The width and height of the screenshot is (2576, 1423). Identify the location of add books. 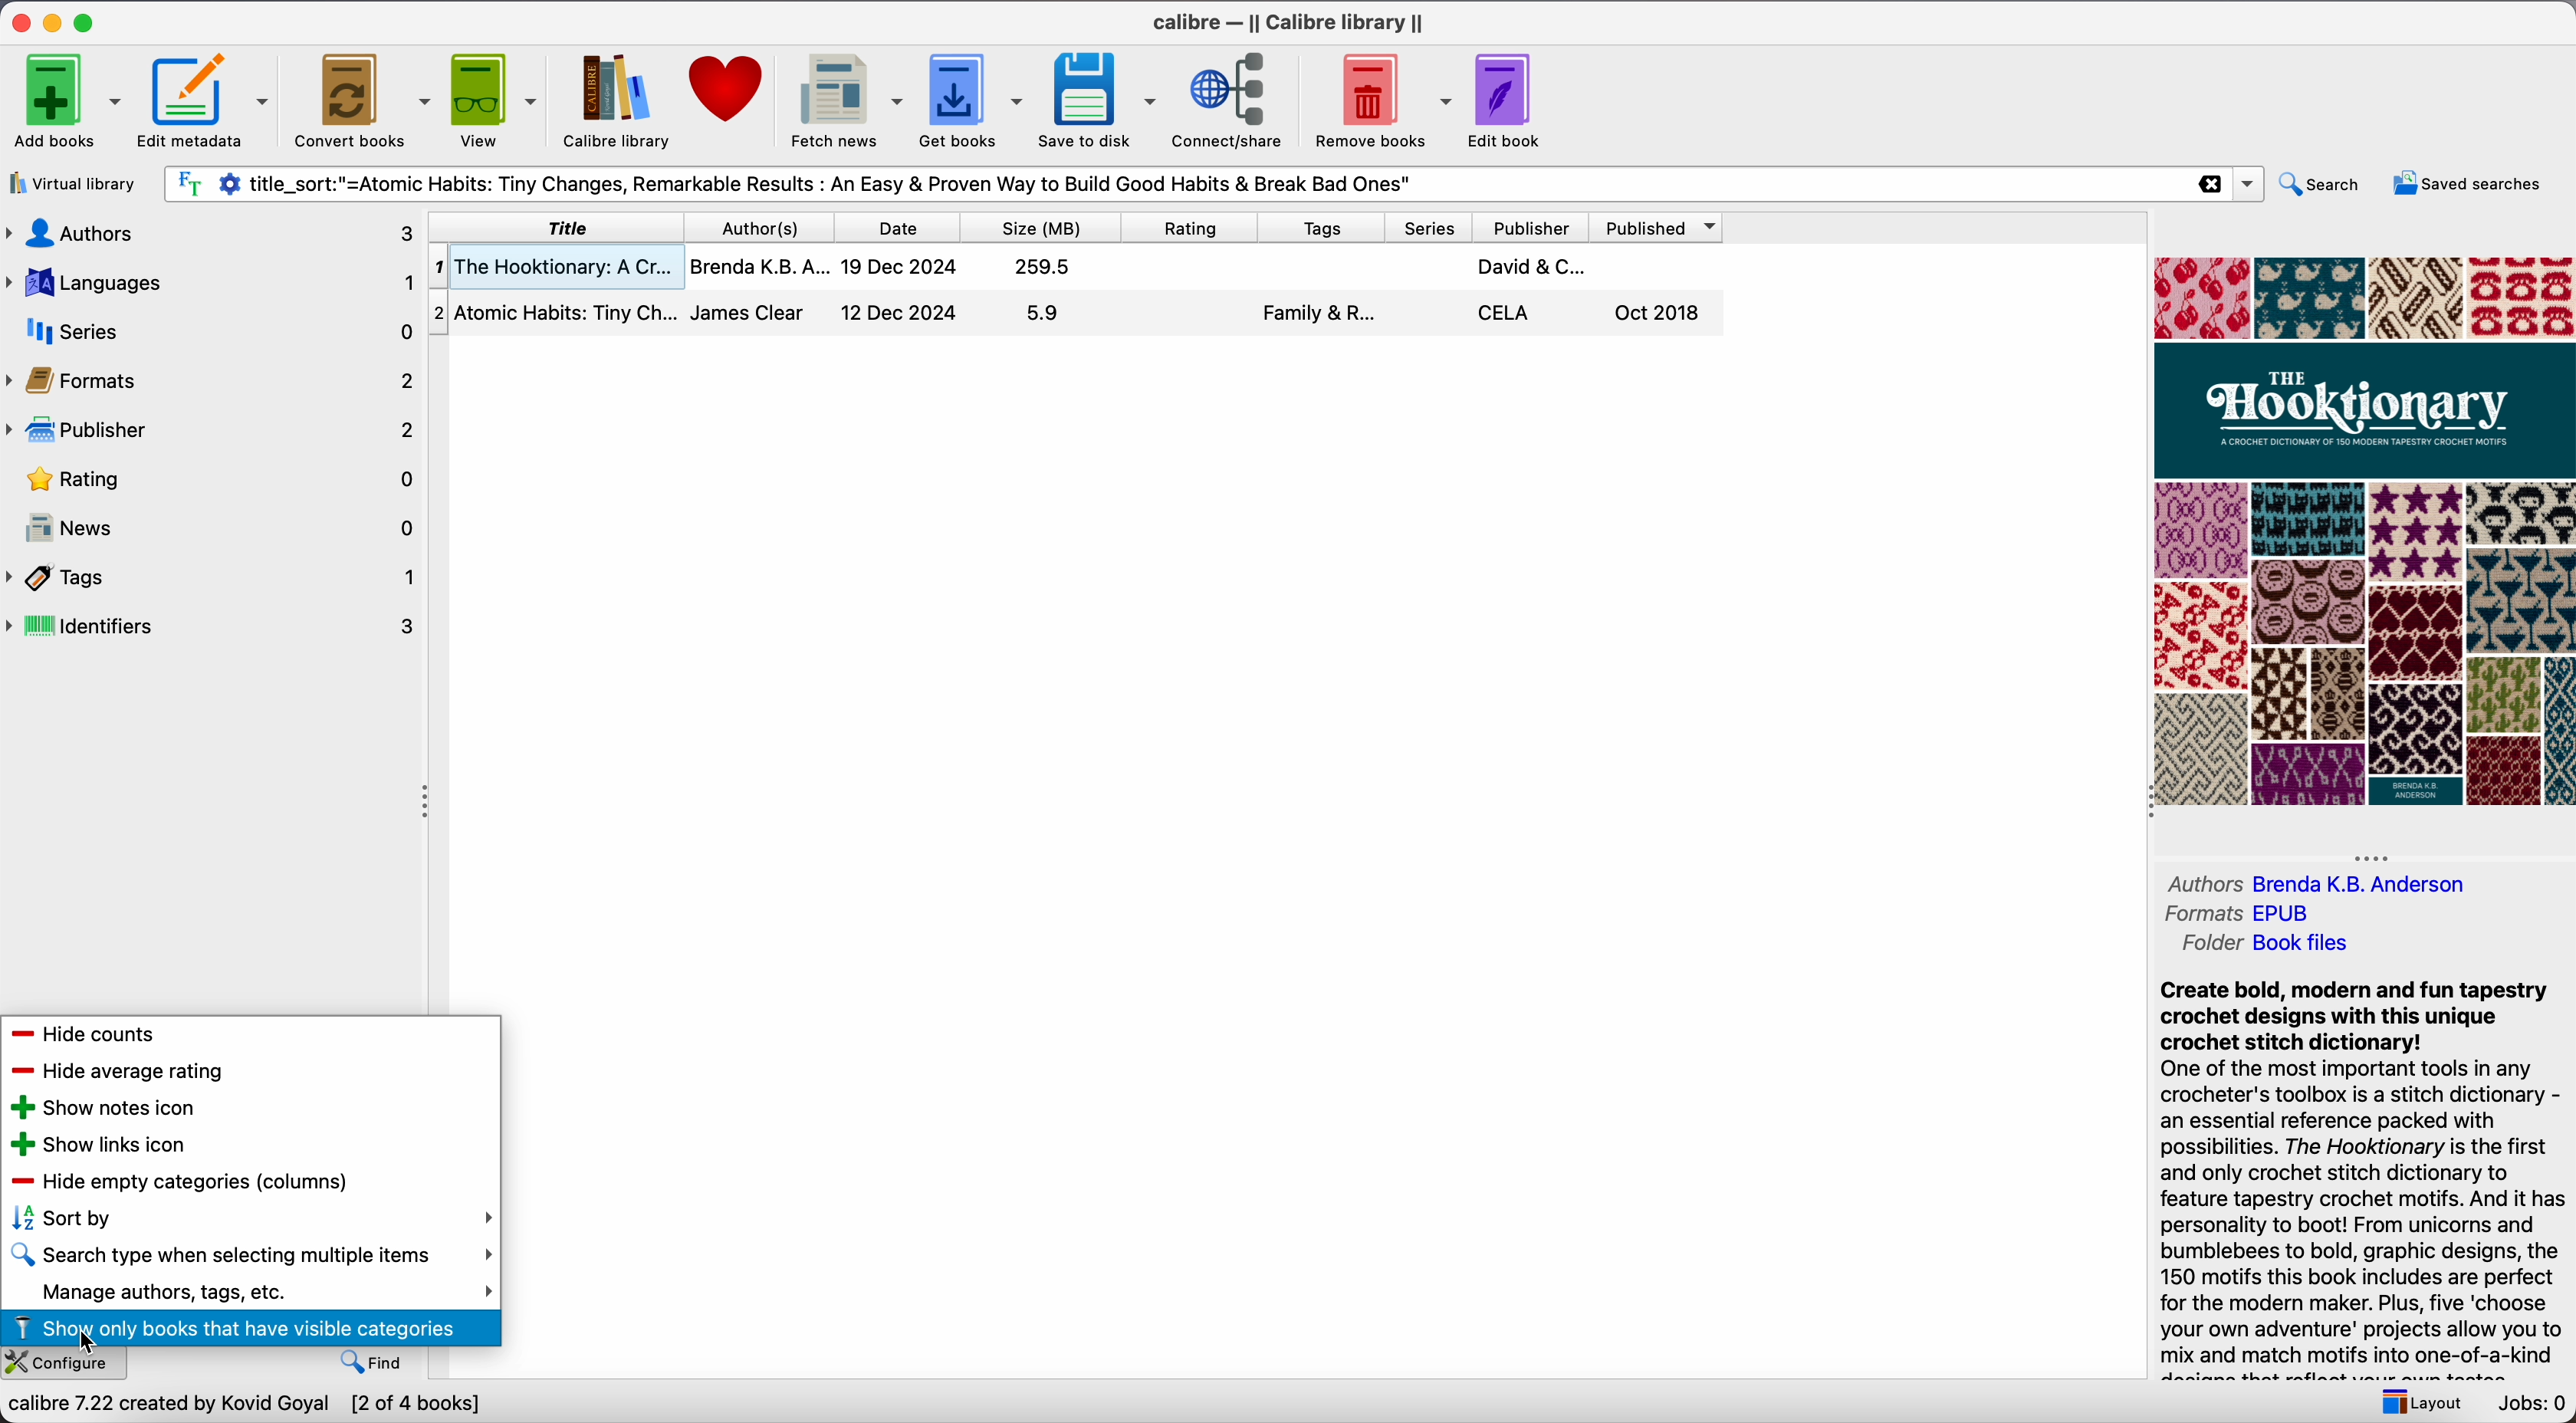
(64, 103).